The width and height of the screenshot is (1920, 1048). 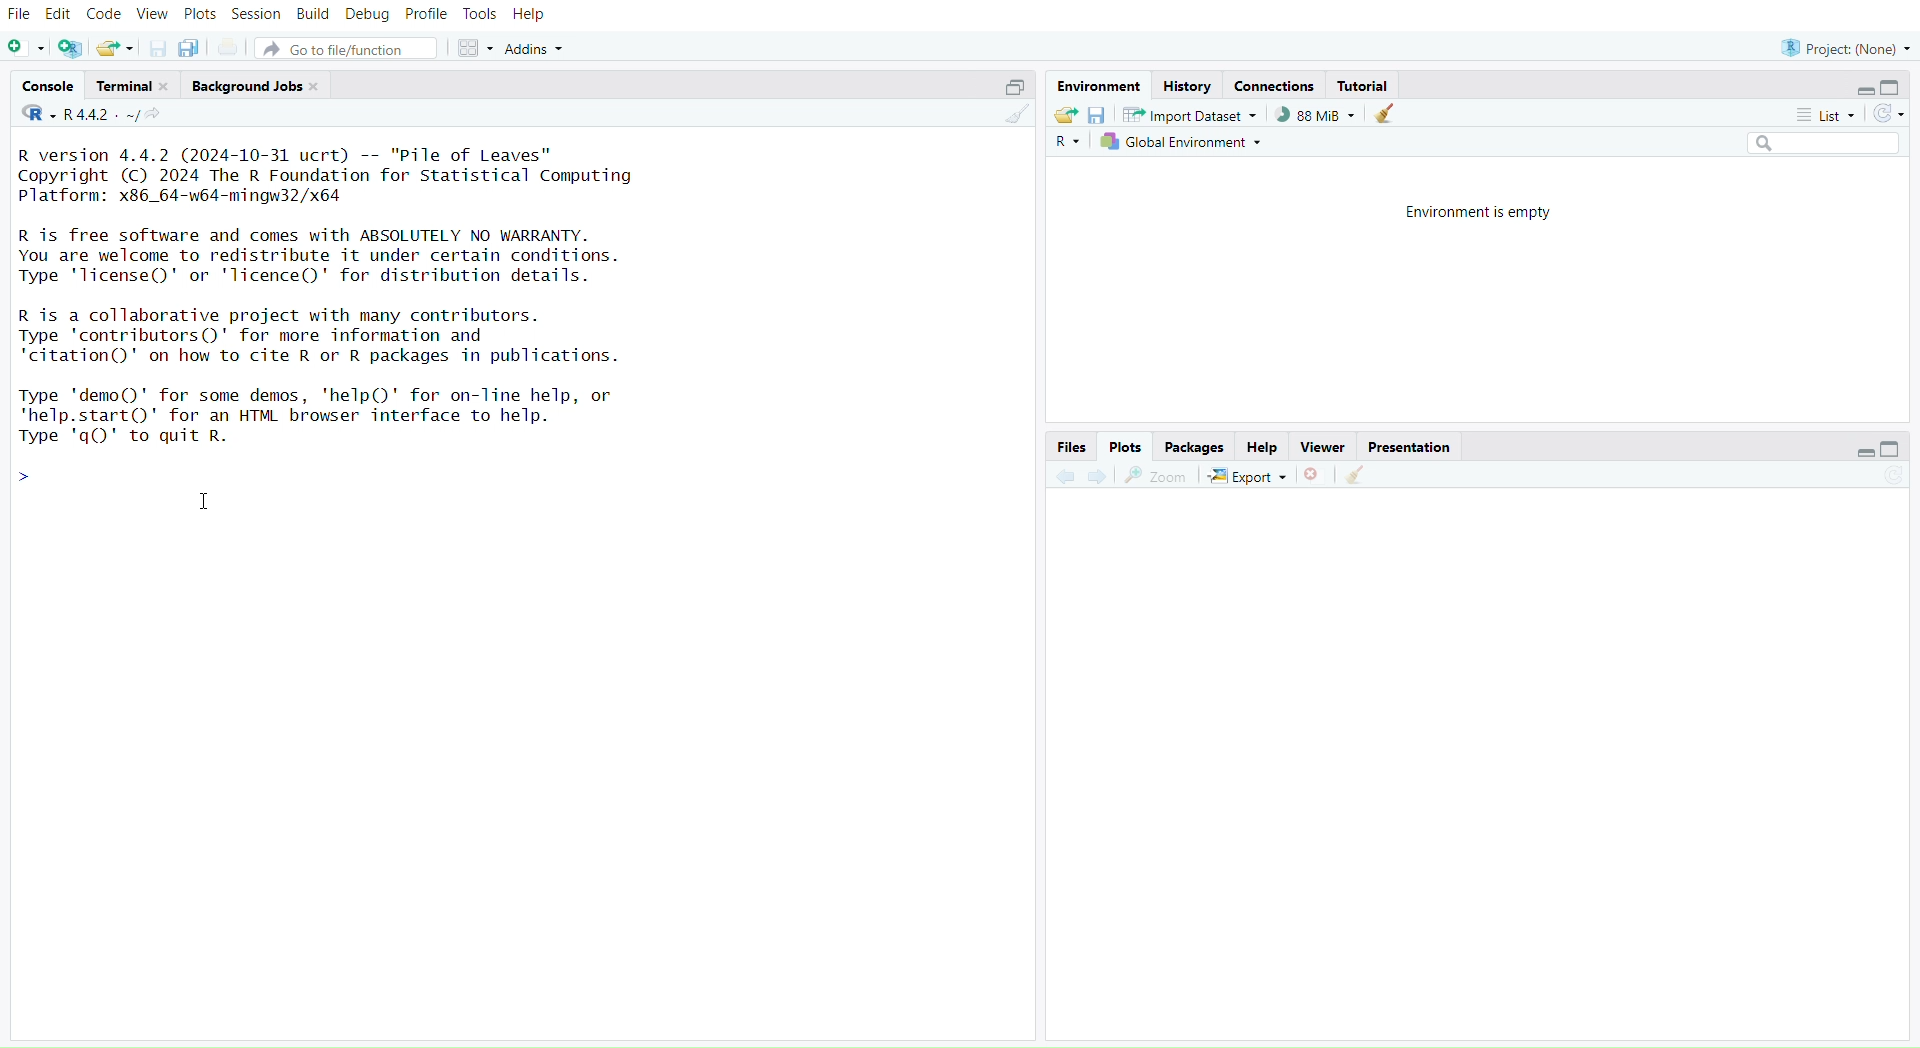 I want to click on search, so click(x=1815, y=143).